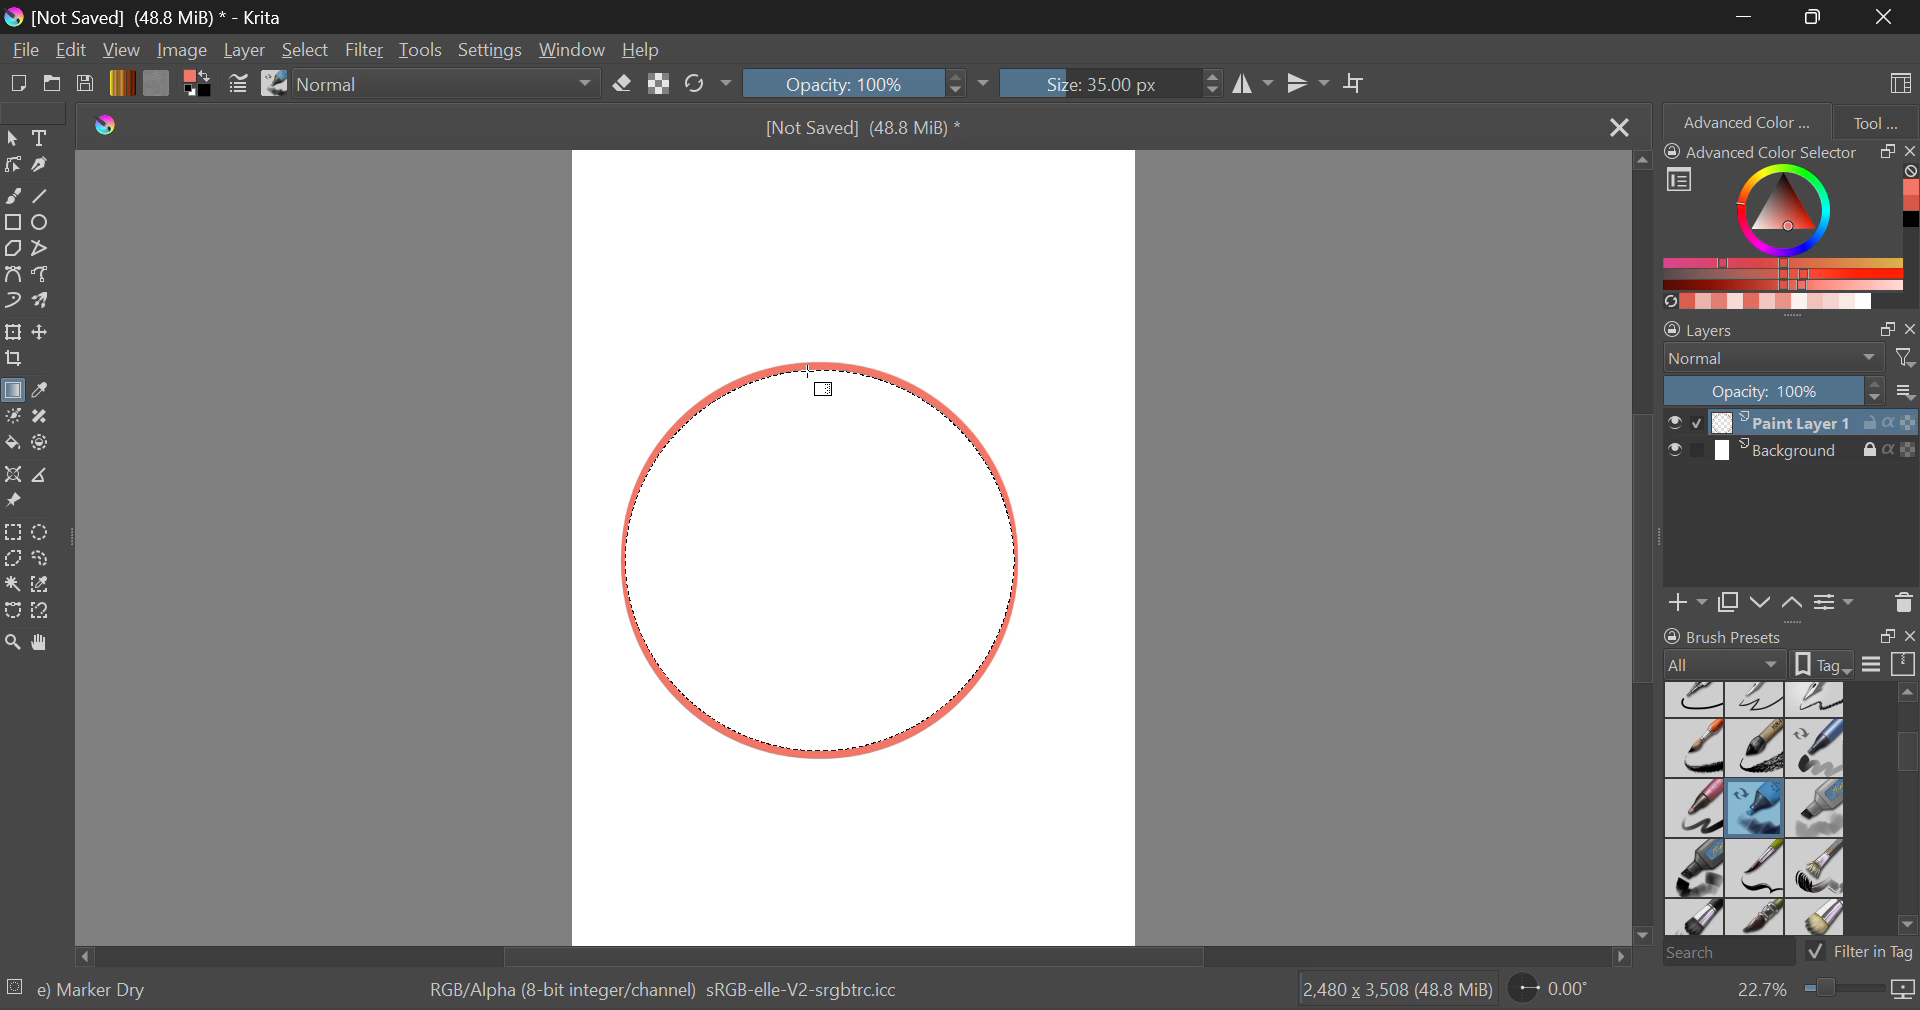 The width and height of the screenshot is (1920, 1010). Describe the element at coordinates (1790, 325) in the screenshot. I see `Layer Settings` at that location.